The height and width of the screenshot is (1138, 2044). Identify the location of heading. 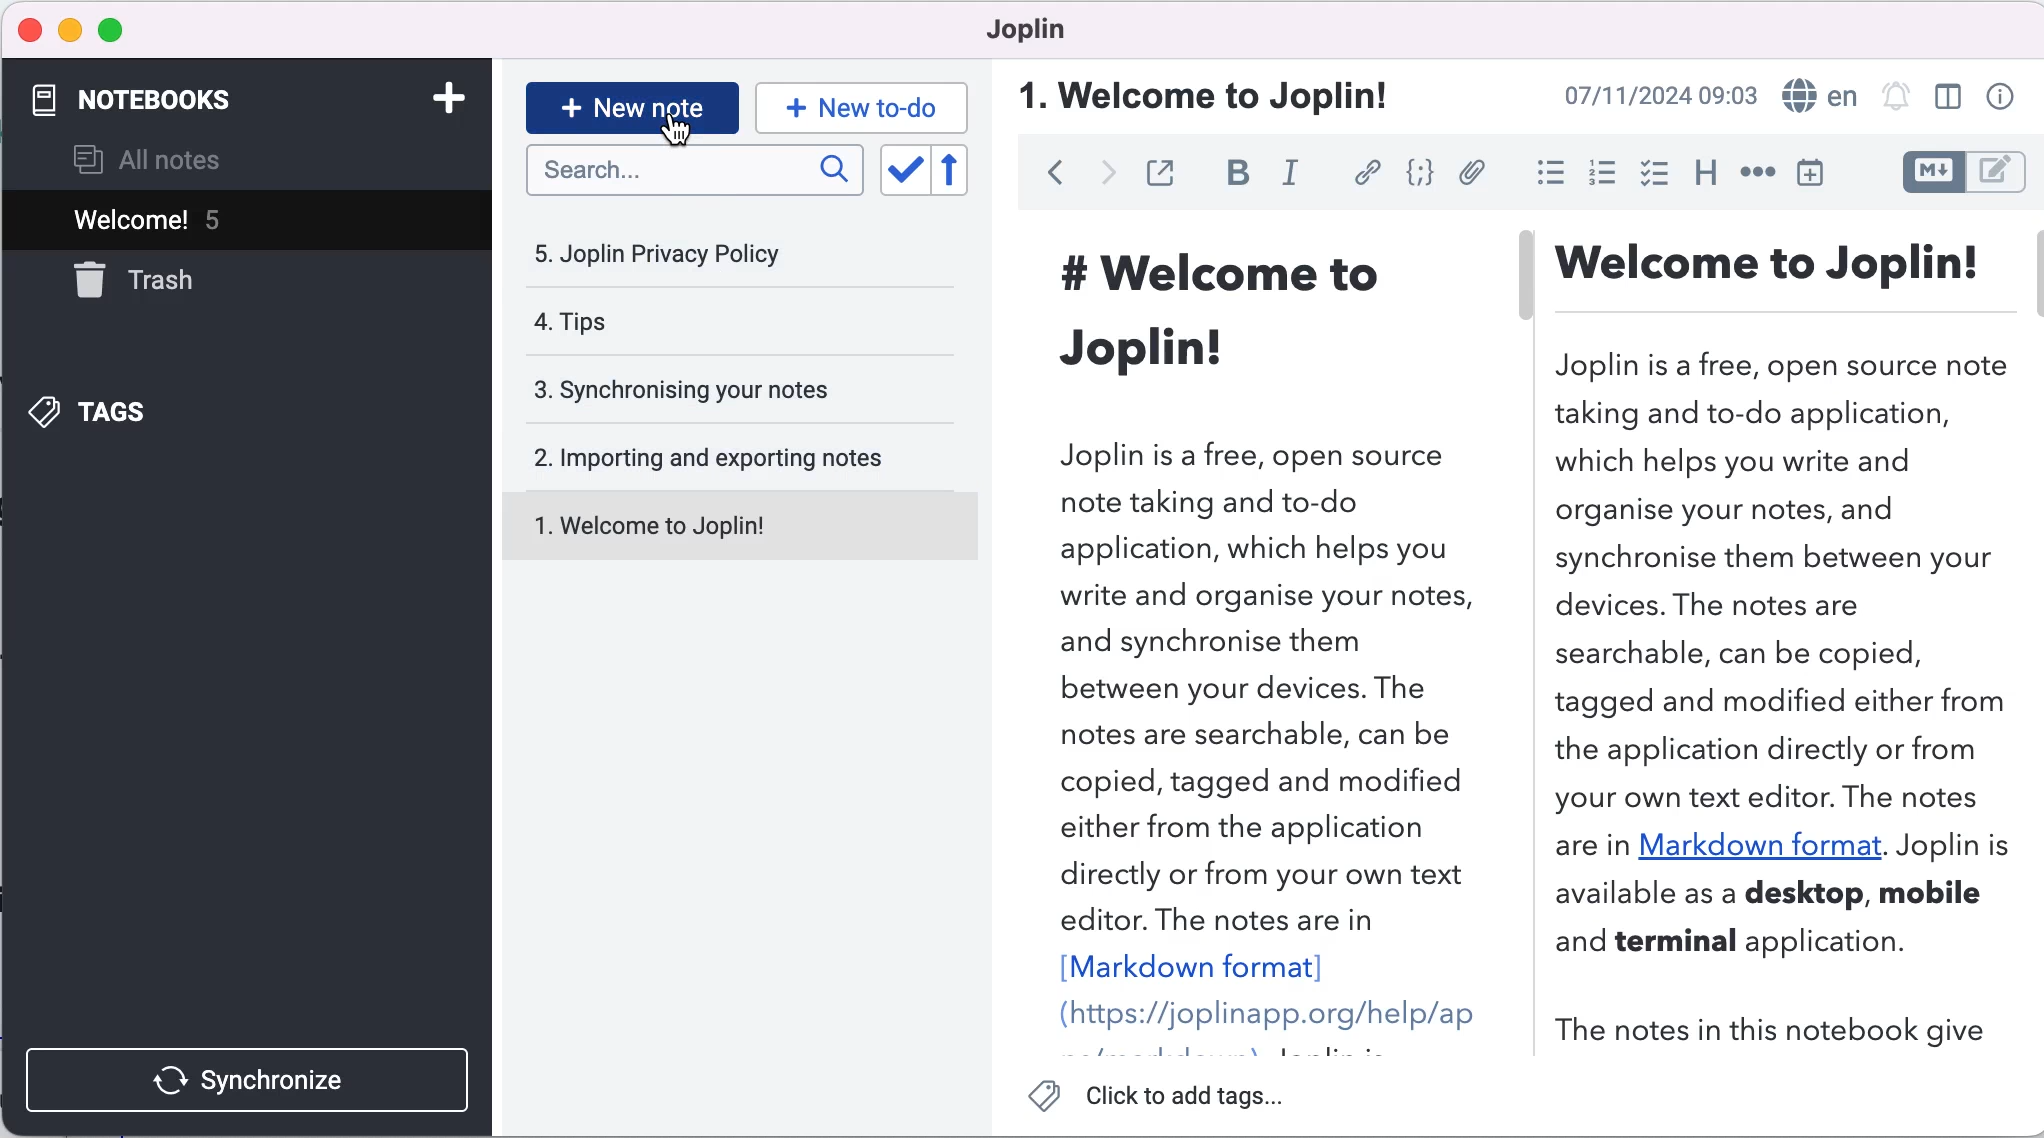
(1699, 175).